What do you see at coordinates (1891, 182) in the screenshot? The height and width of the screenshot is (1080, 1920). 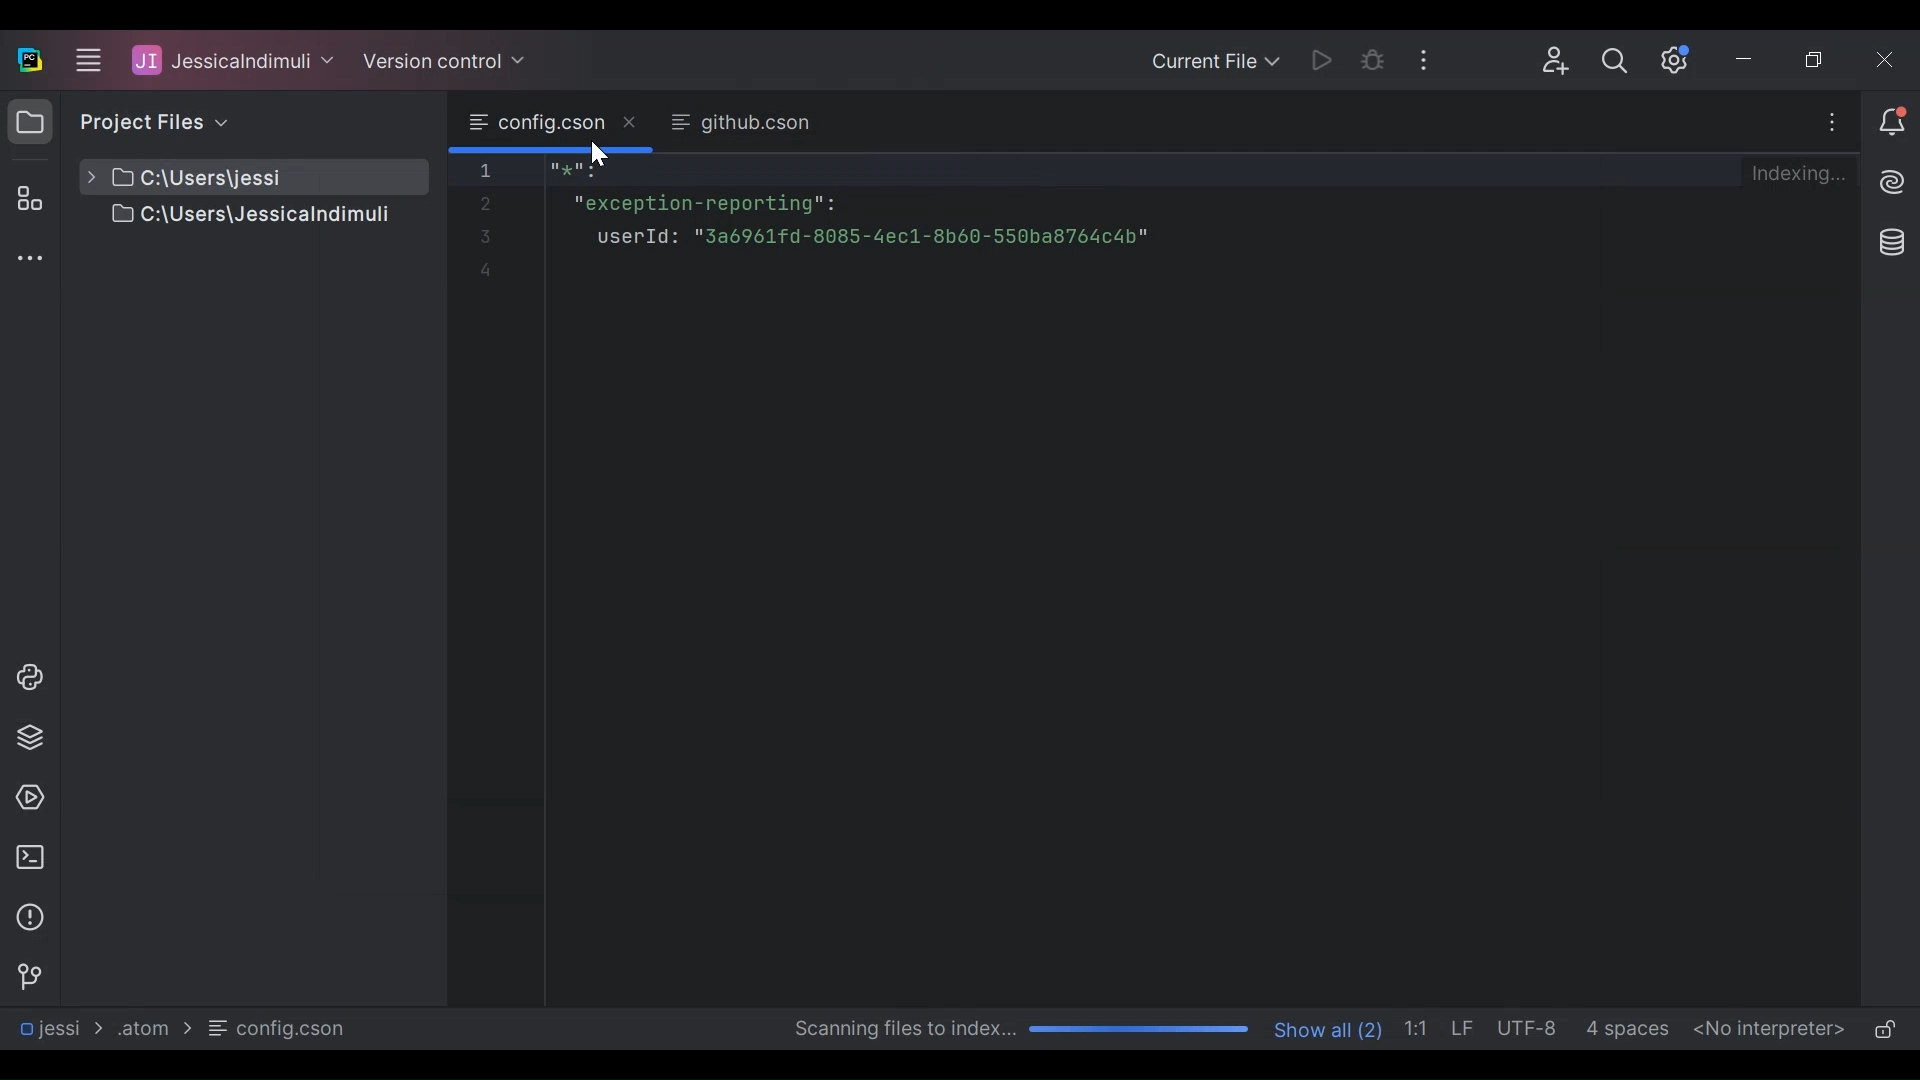 I see `AI Assistant` at bounding box center [1891, 182].